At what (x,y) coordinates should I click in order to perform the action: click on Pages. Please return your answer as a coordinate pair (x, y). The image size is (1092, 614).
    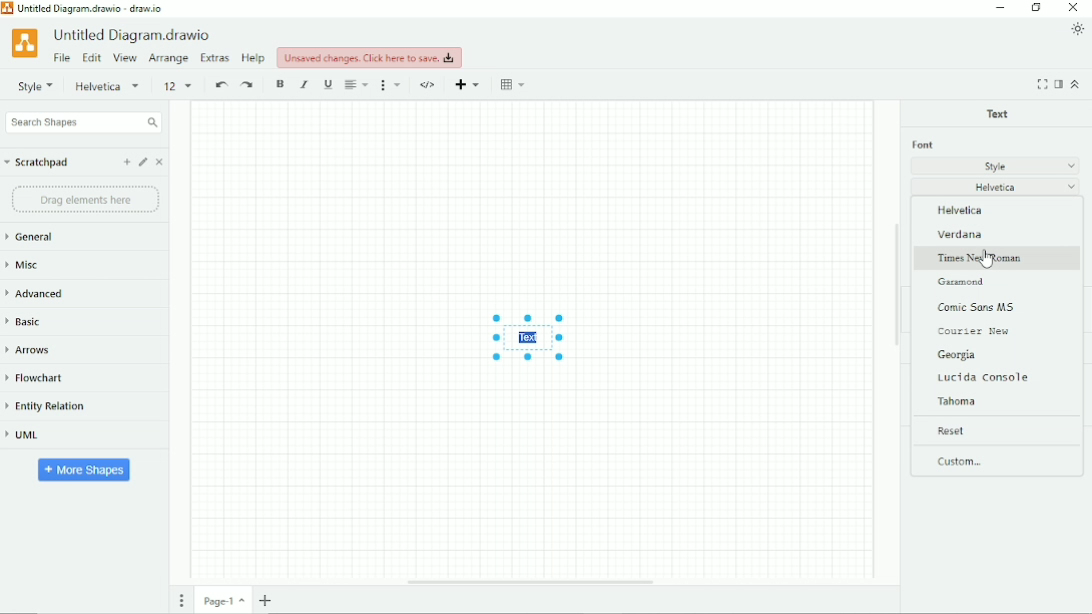
    Looking at the image, I should click on (184, 599).